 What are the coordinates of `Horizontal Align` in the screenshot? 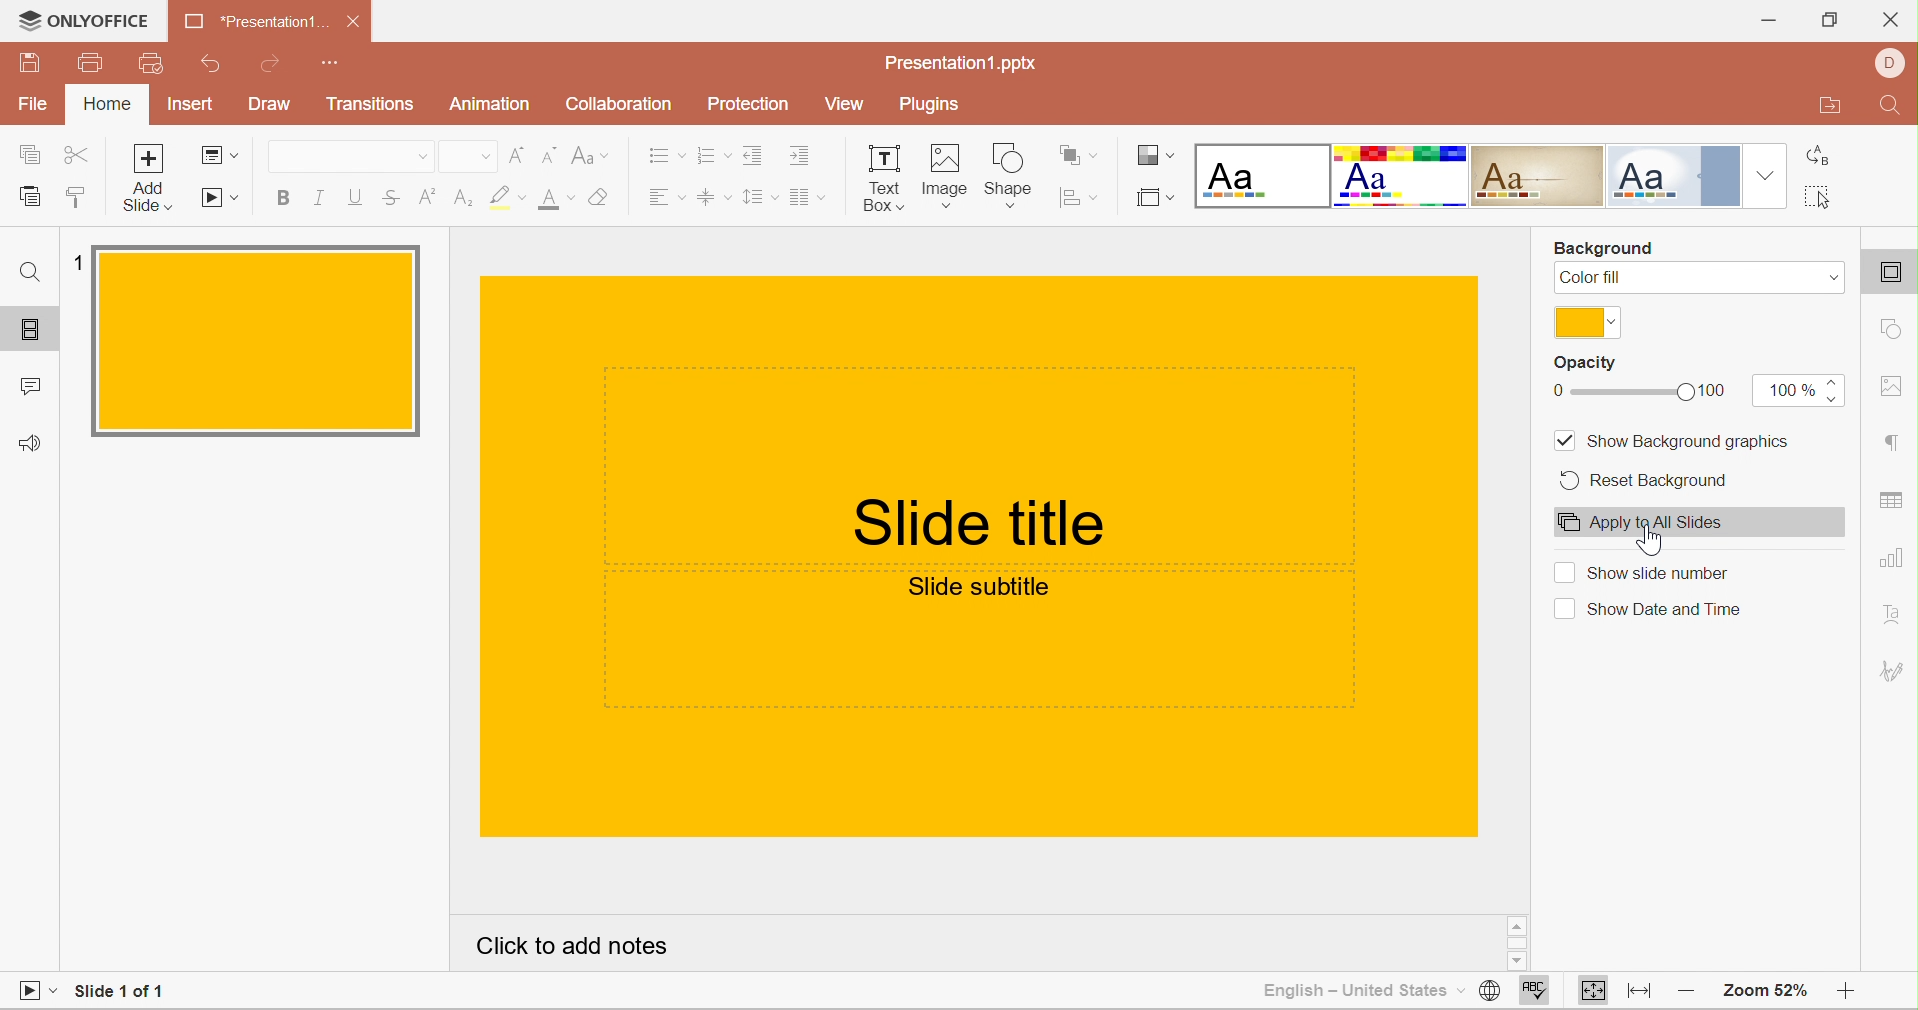 It's located at (666, 199).